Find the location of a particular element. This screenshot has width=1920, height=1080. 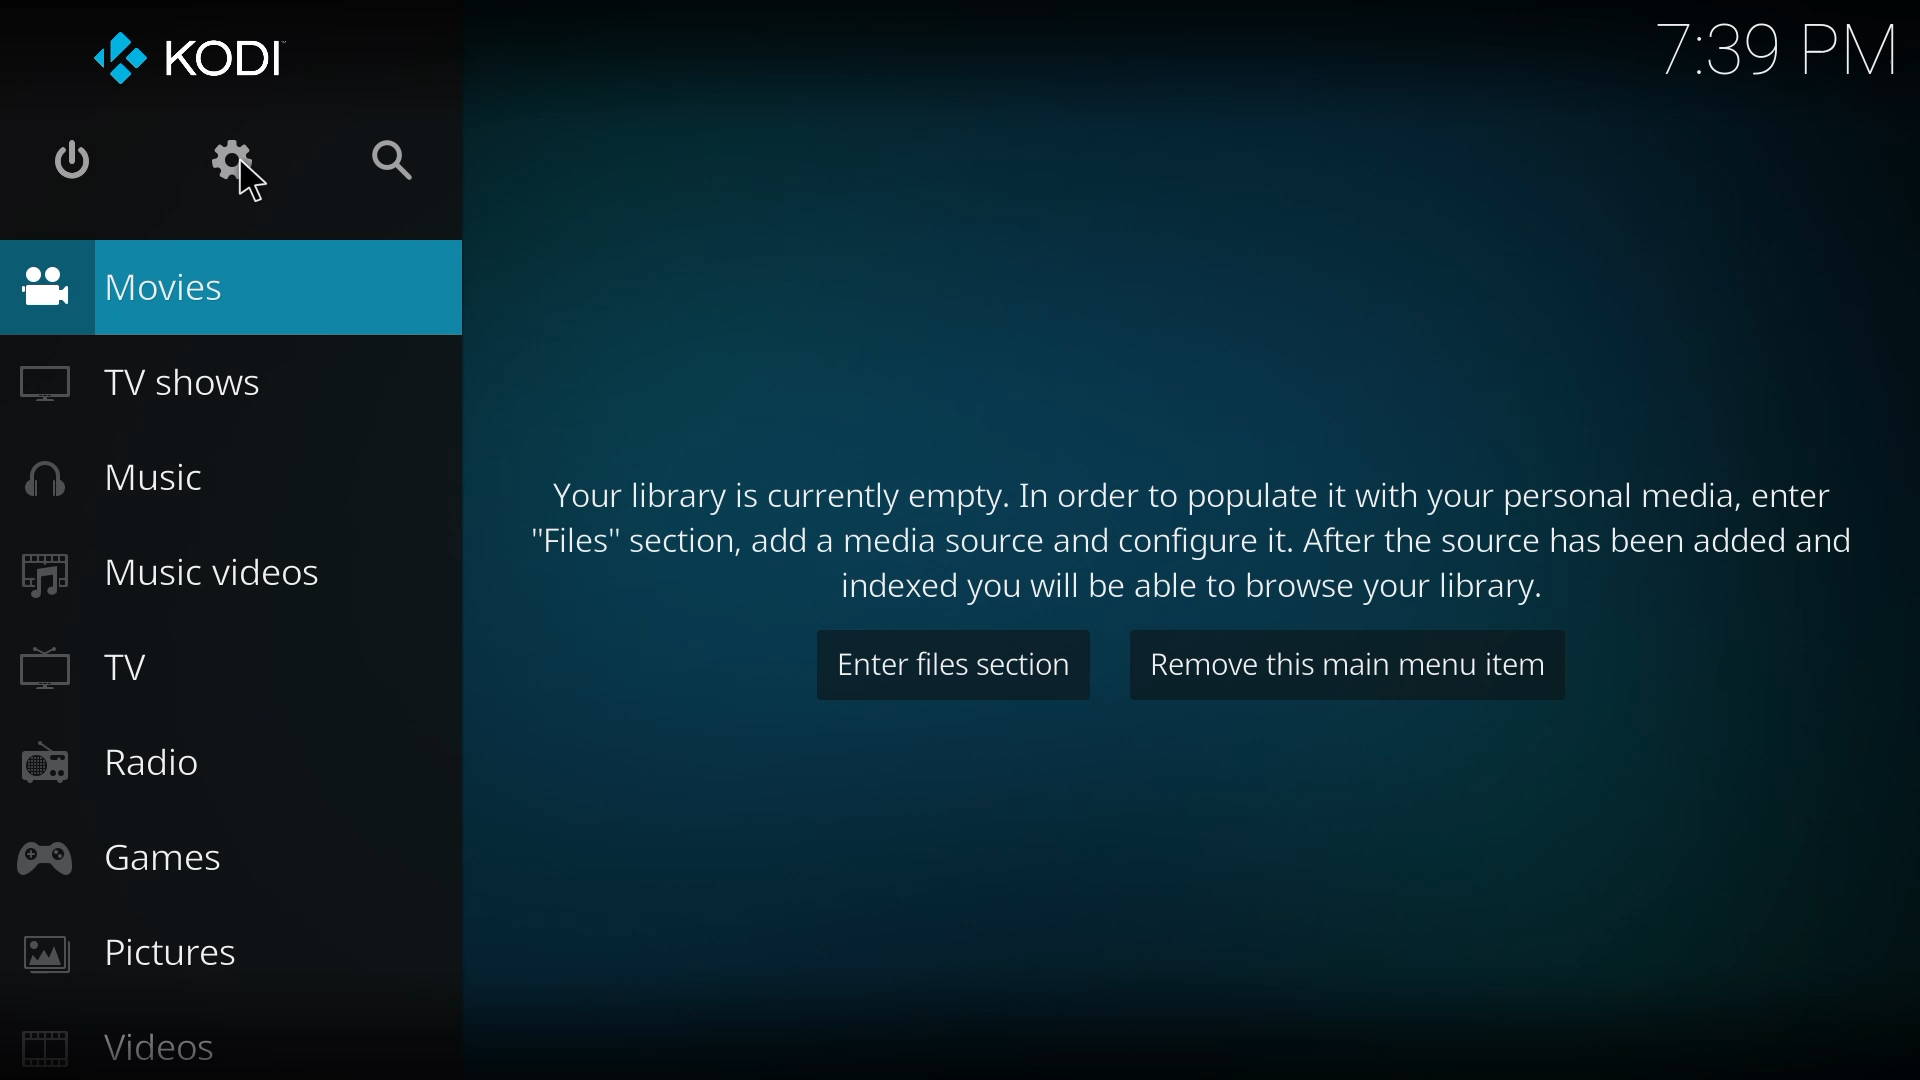

search is located at coordinates (390, 160).